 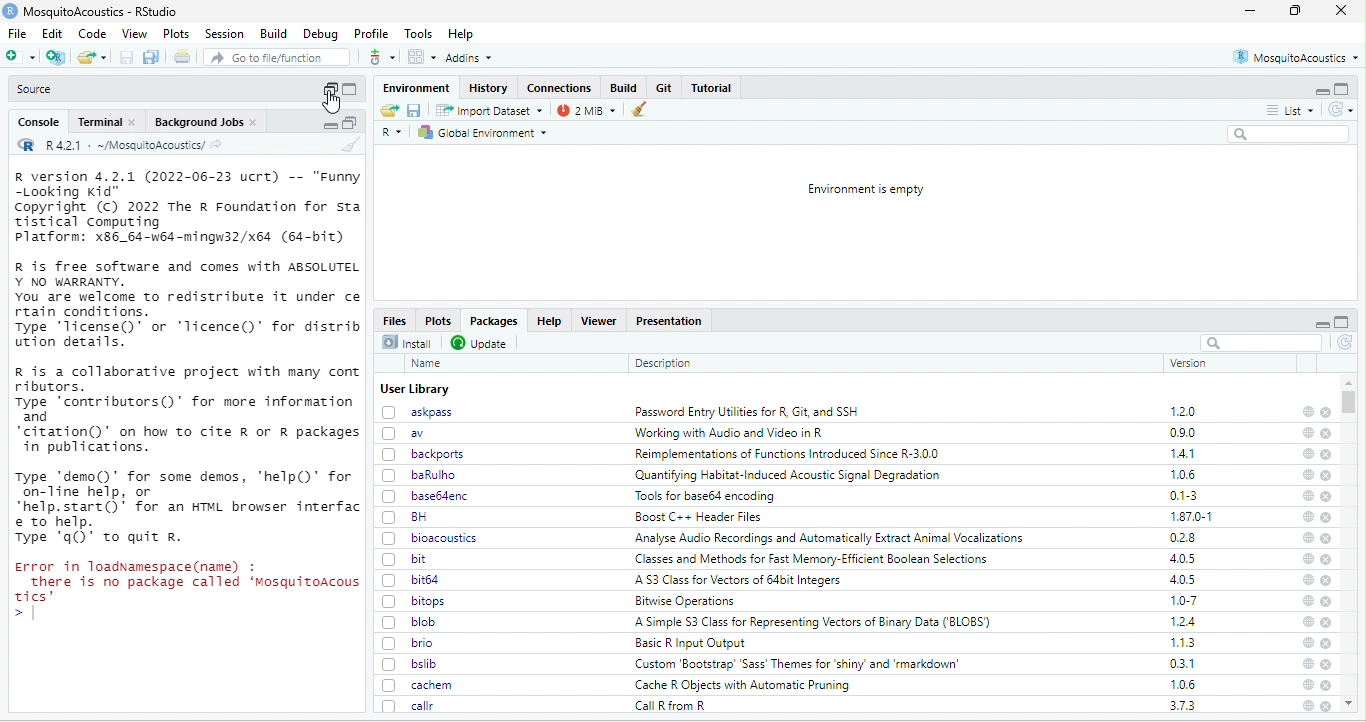 What do you see at coordinates (1194, 516) in the screenshot?
I see `1.87.0-1` at bounding box center [1194, 516].